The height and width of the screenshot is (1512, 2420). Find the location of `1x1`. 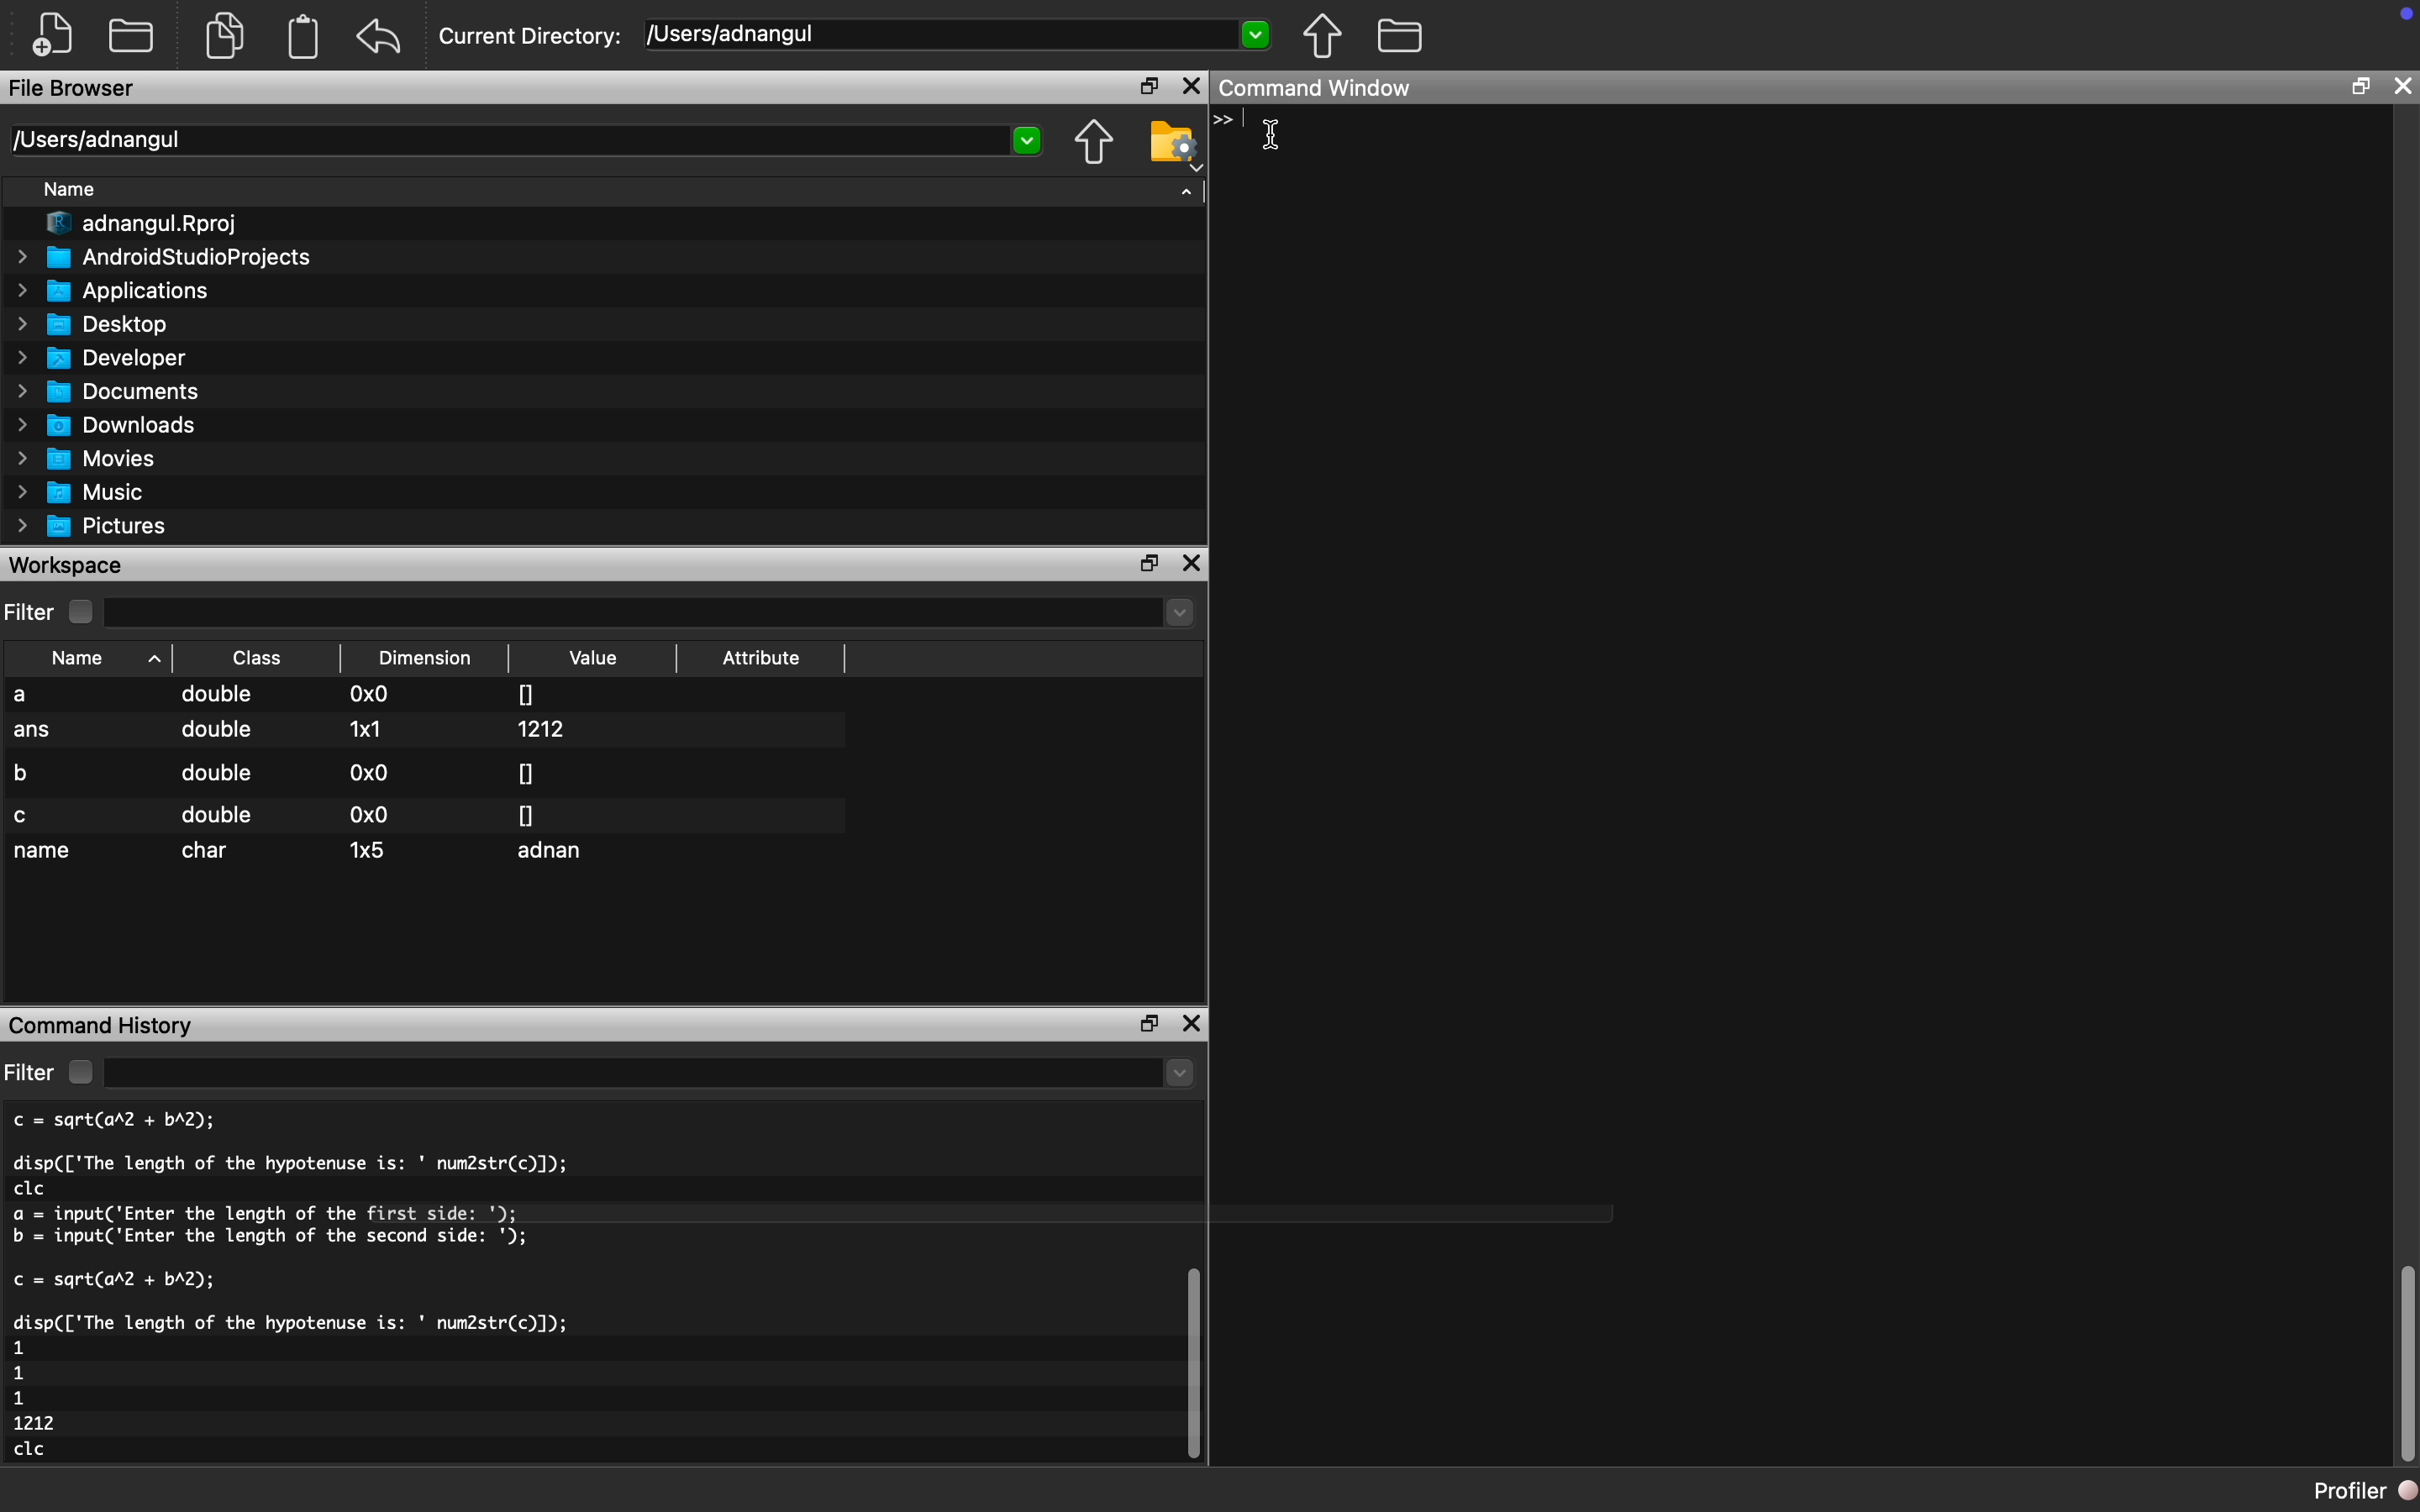

1x1 is located at coordinates (365, 728).